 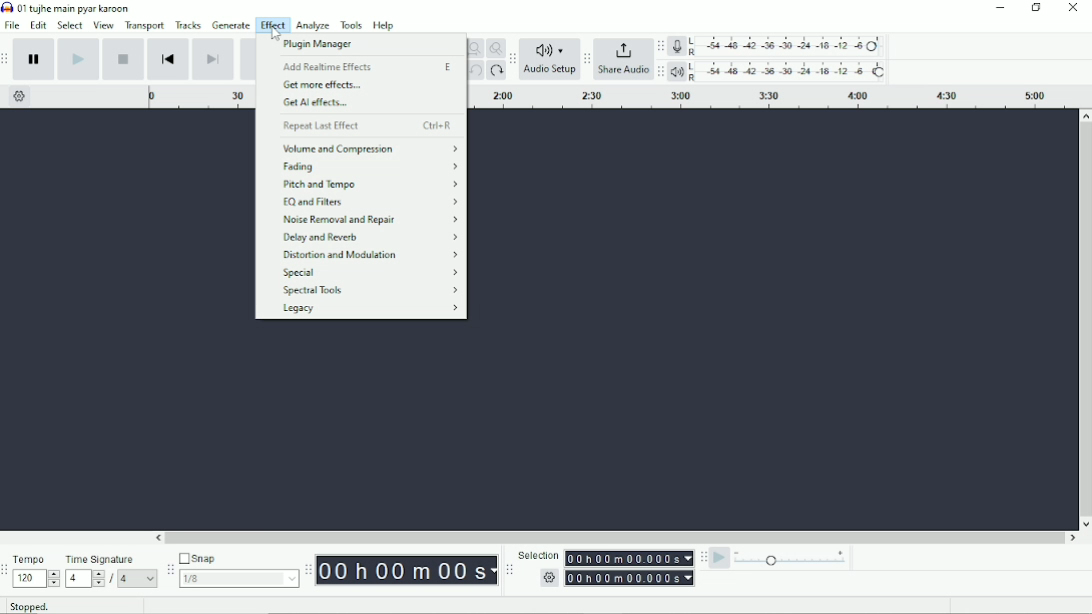 I want to click on Tools, so click(x=352, y=26).